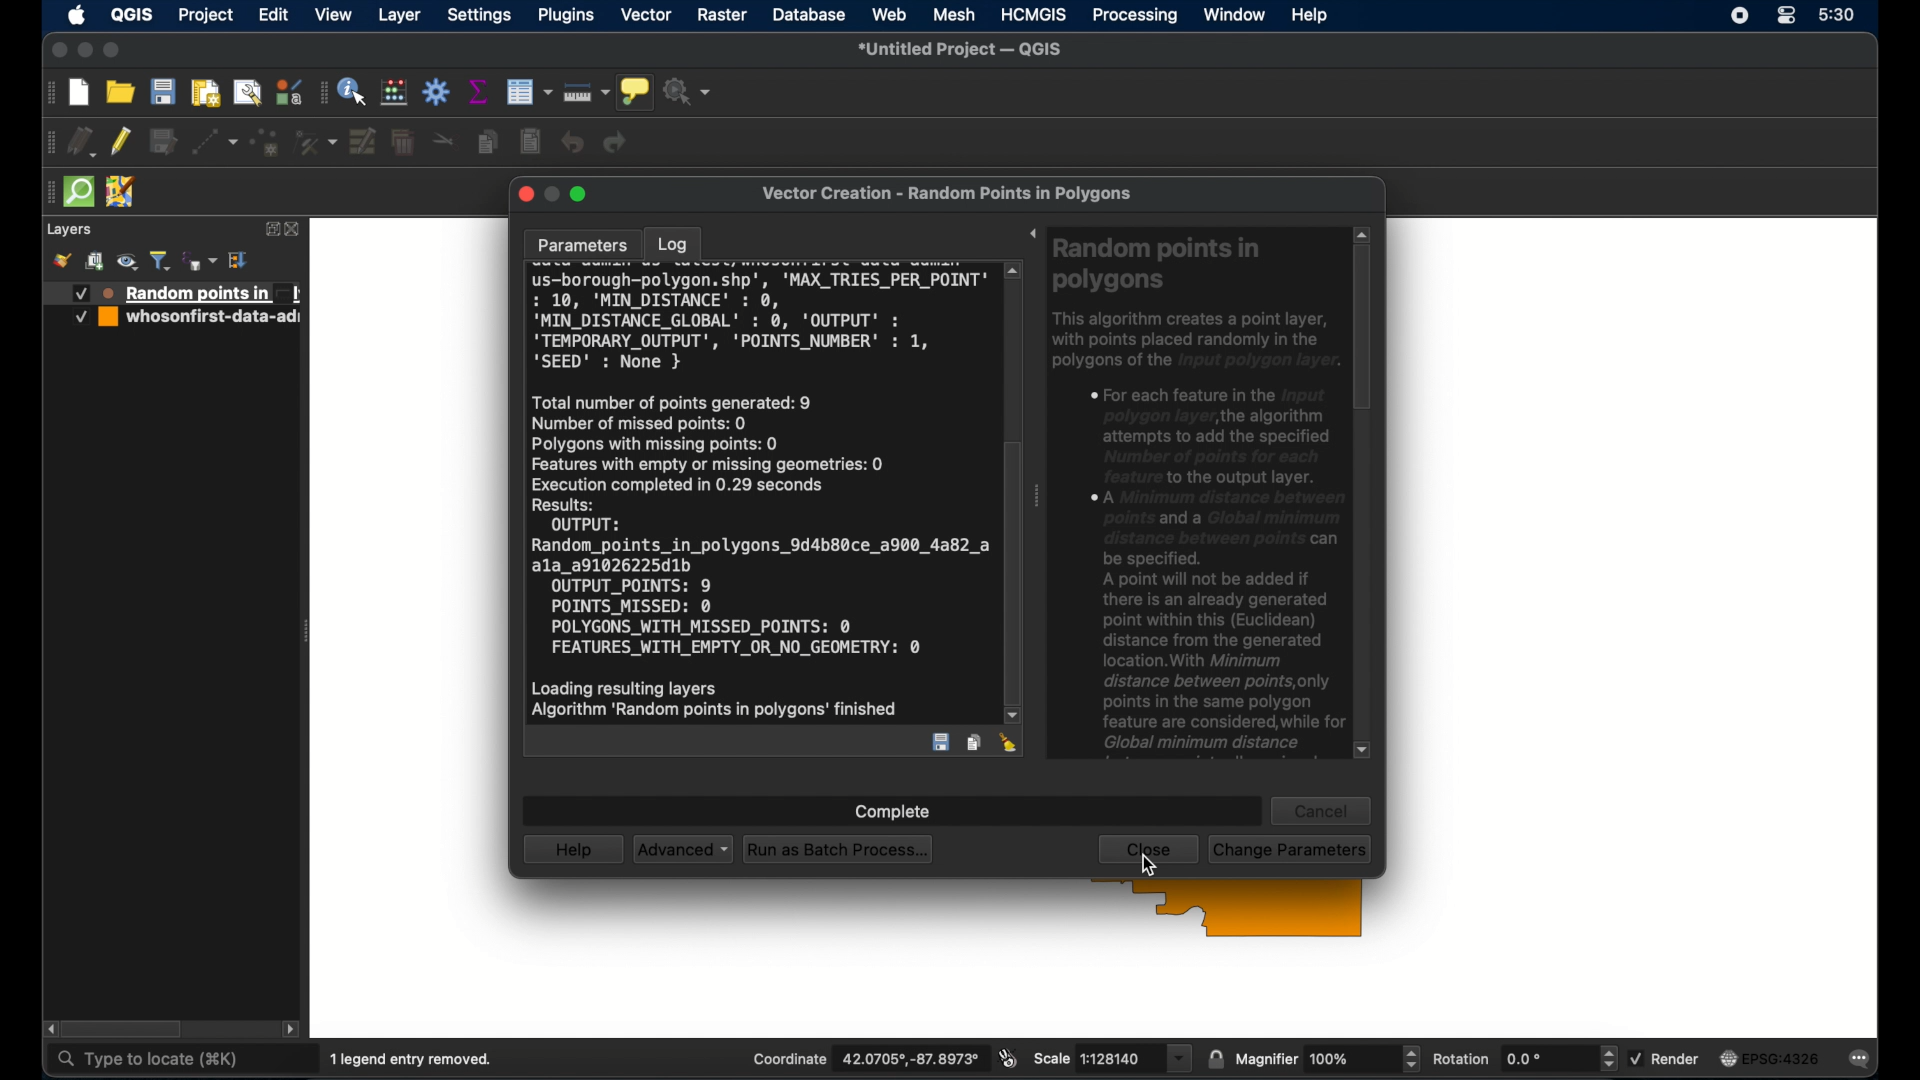 The image size is (1920, 1080). Describe the element at coordinates (129, 262) in the screenshot. I see `manage map theme` at that location.